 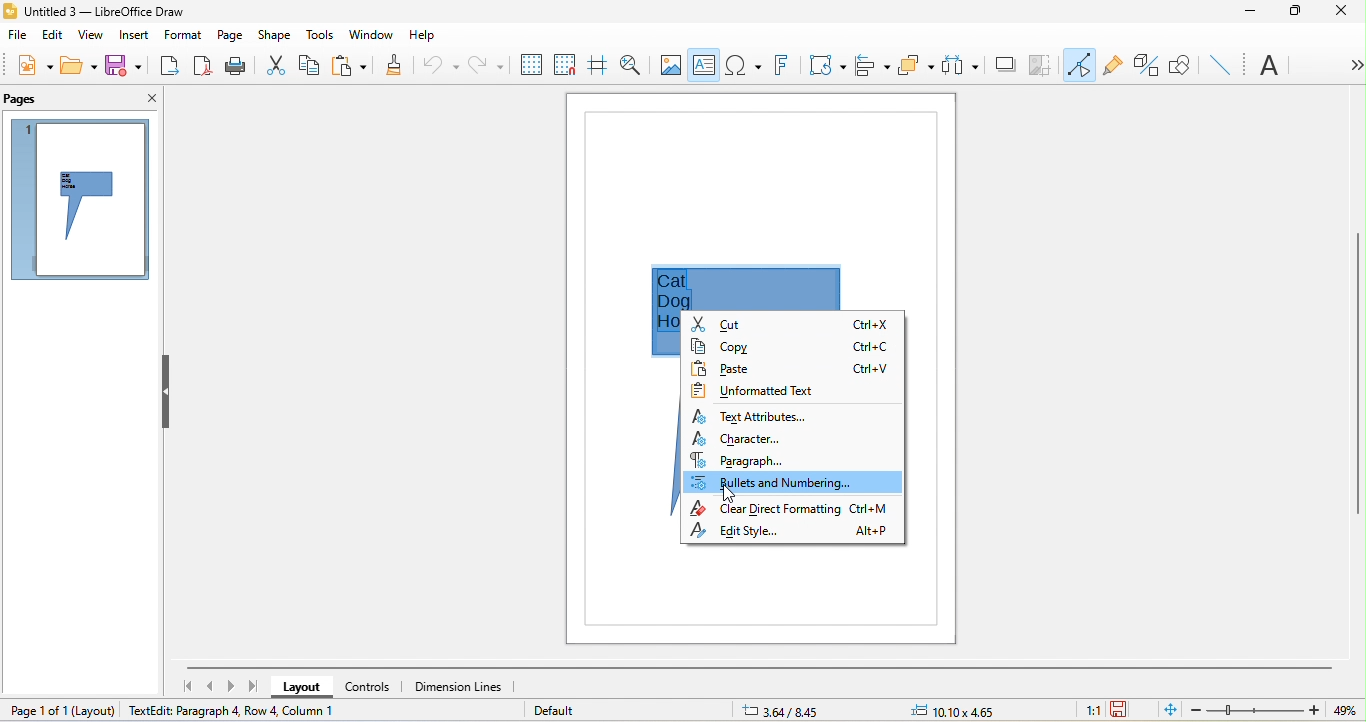 What do you see at coordinates (371, 686) in the screenshot?
I see `controls` at bounding box center [371, 686].